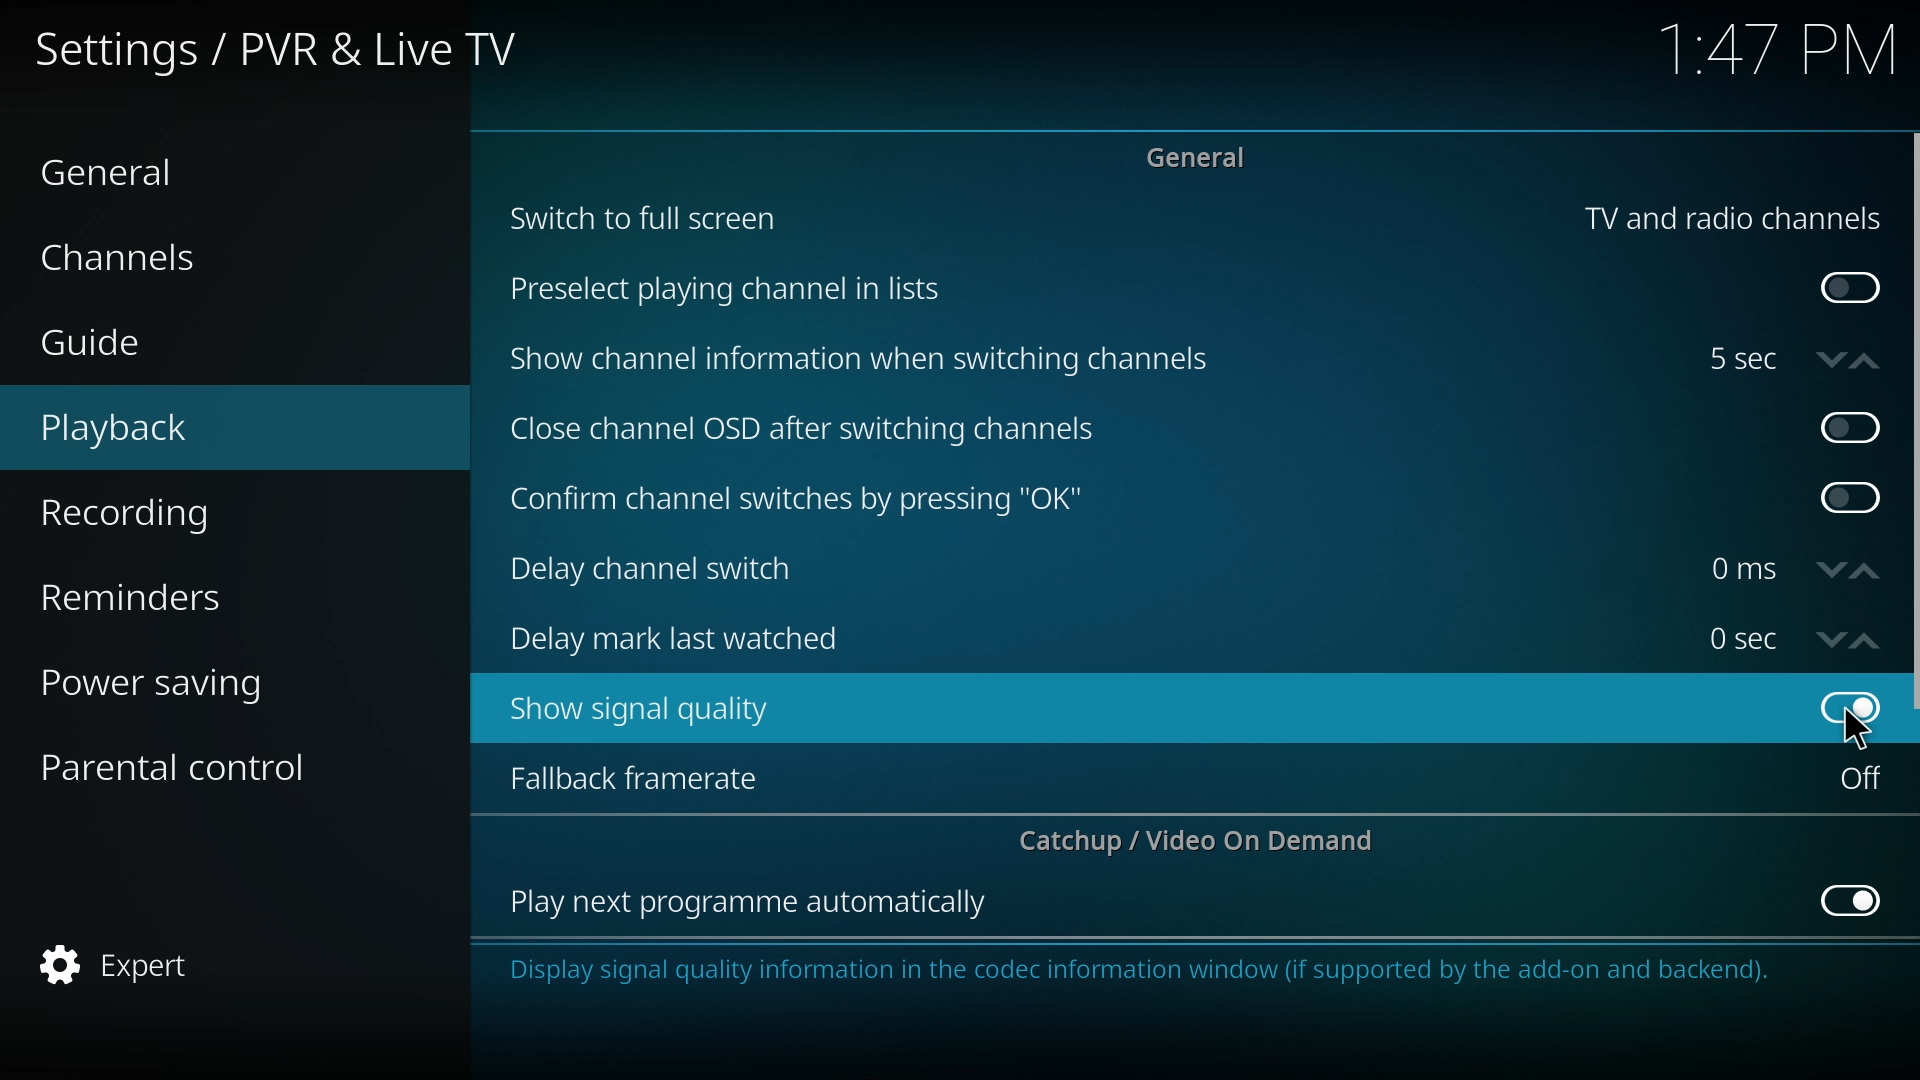 Image resolution: width=1920 pixels, height=1080 pixels. Describe the element at coordinates (1851, 424) in the screenshot. I see `off` at that location.